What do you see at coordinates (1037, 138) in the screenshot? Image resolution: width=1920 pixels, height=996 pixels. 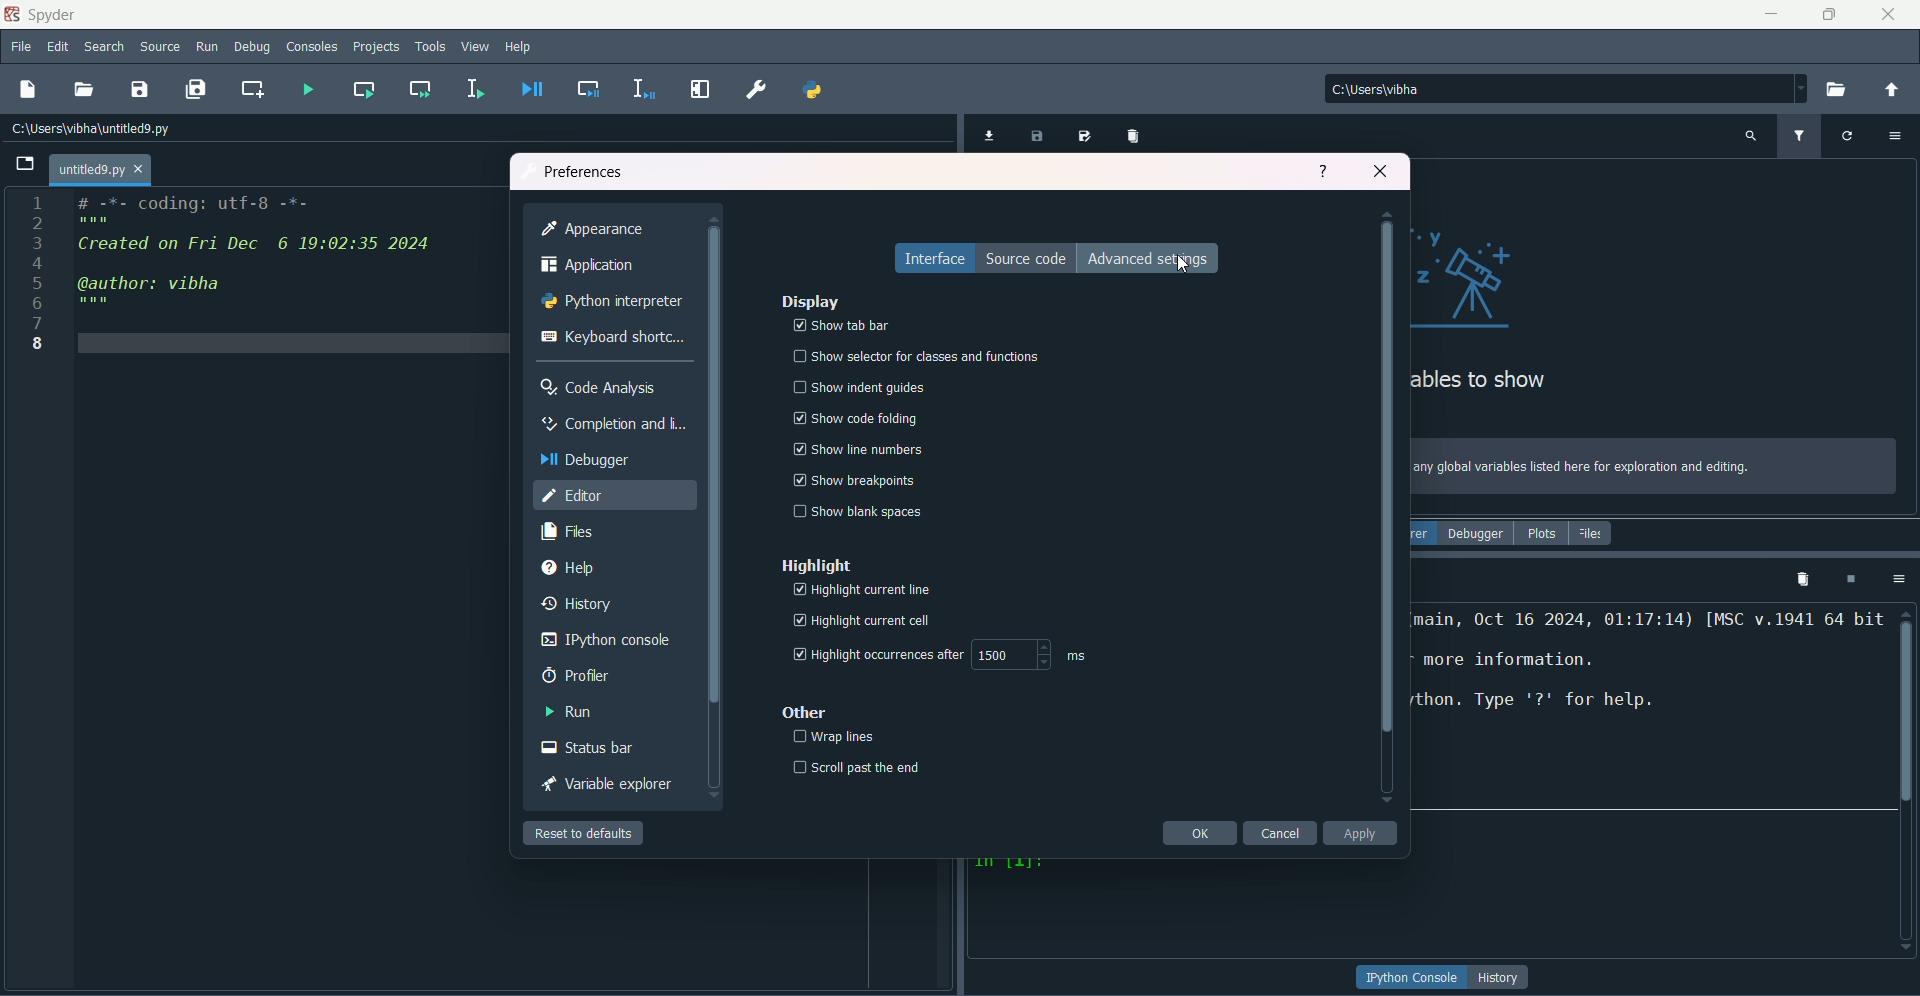 I see `save data` at bounding box center [1037, 138].